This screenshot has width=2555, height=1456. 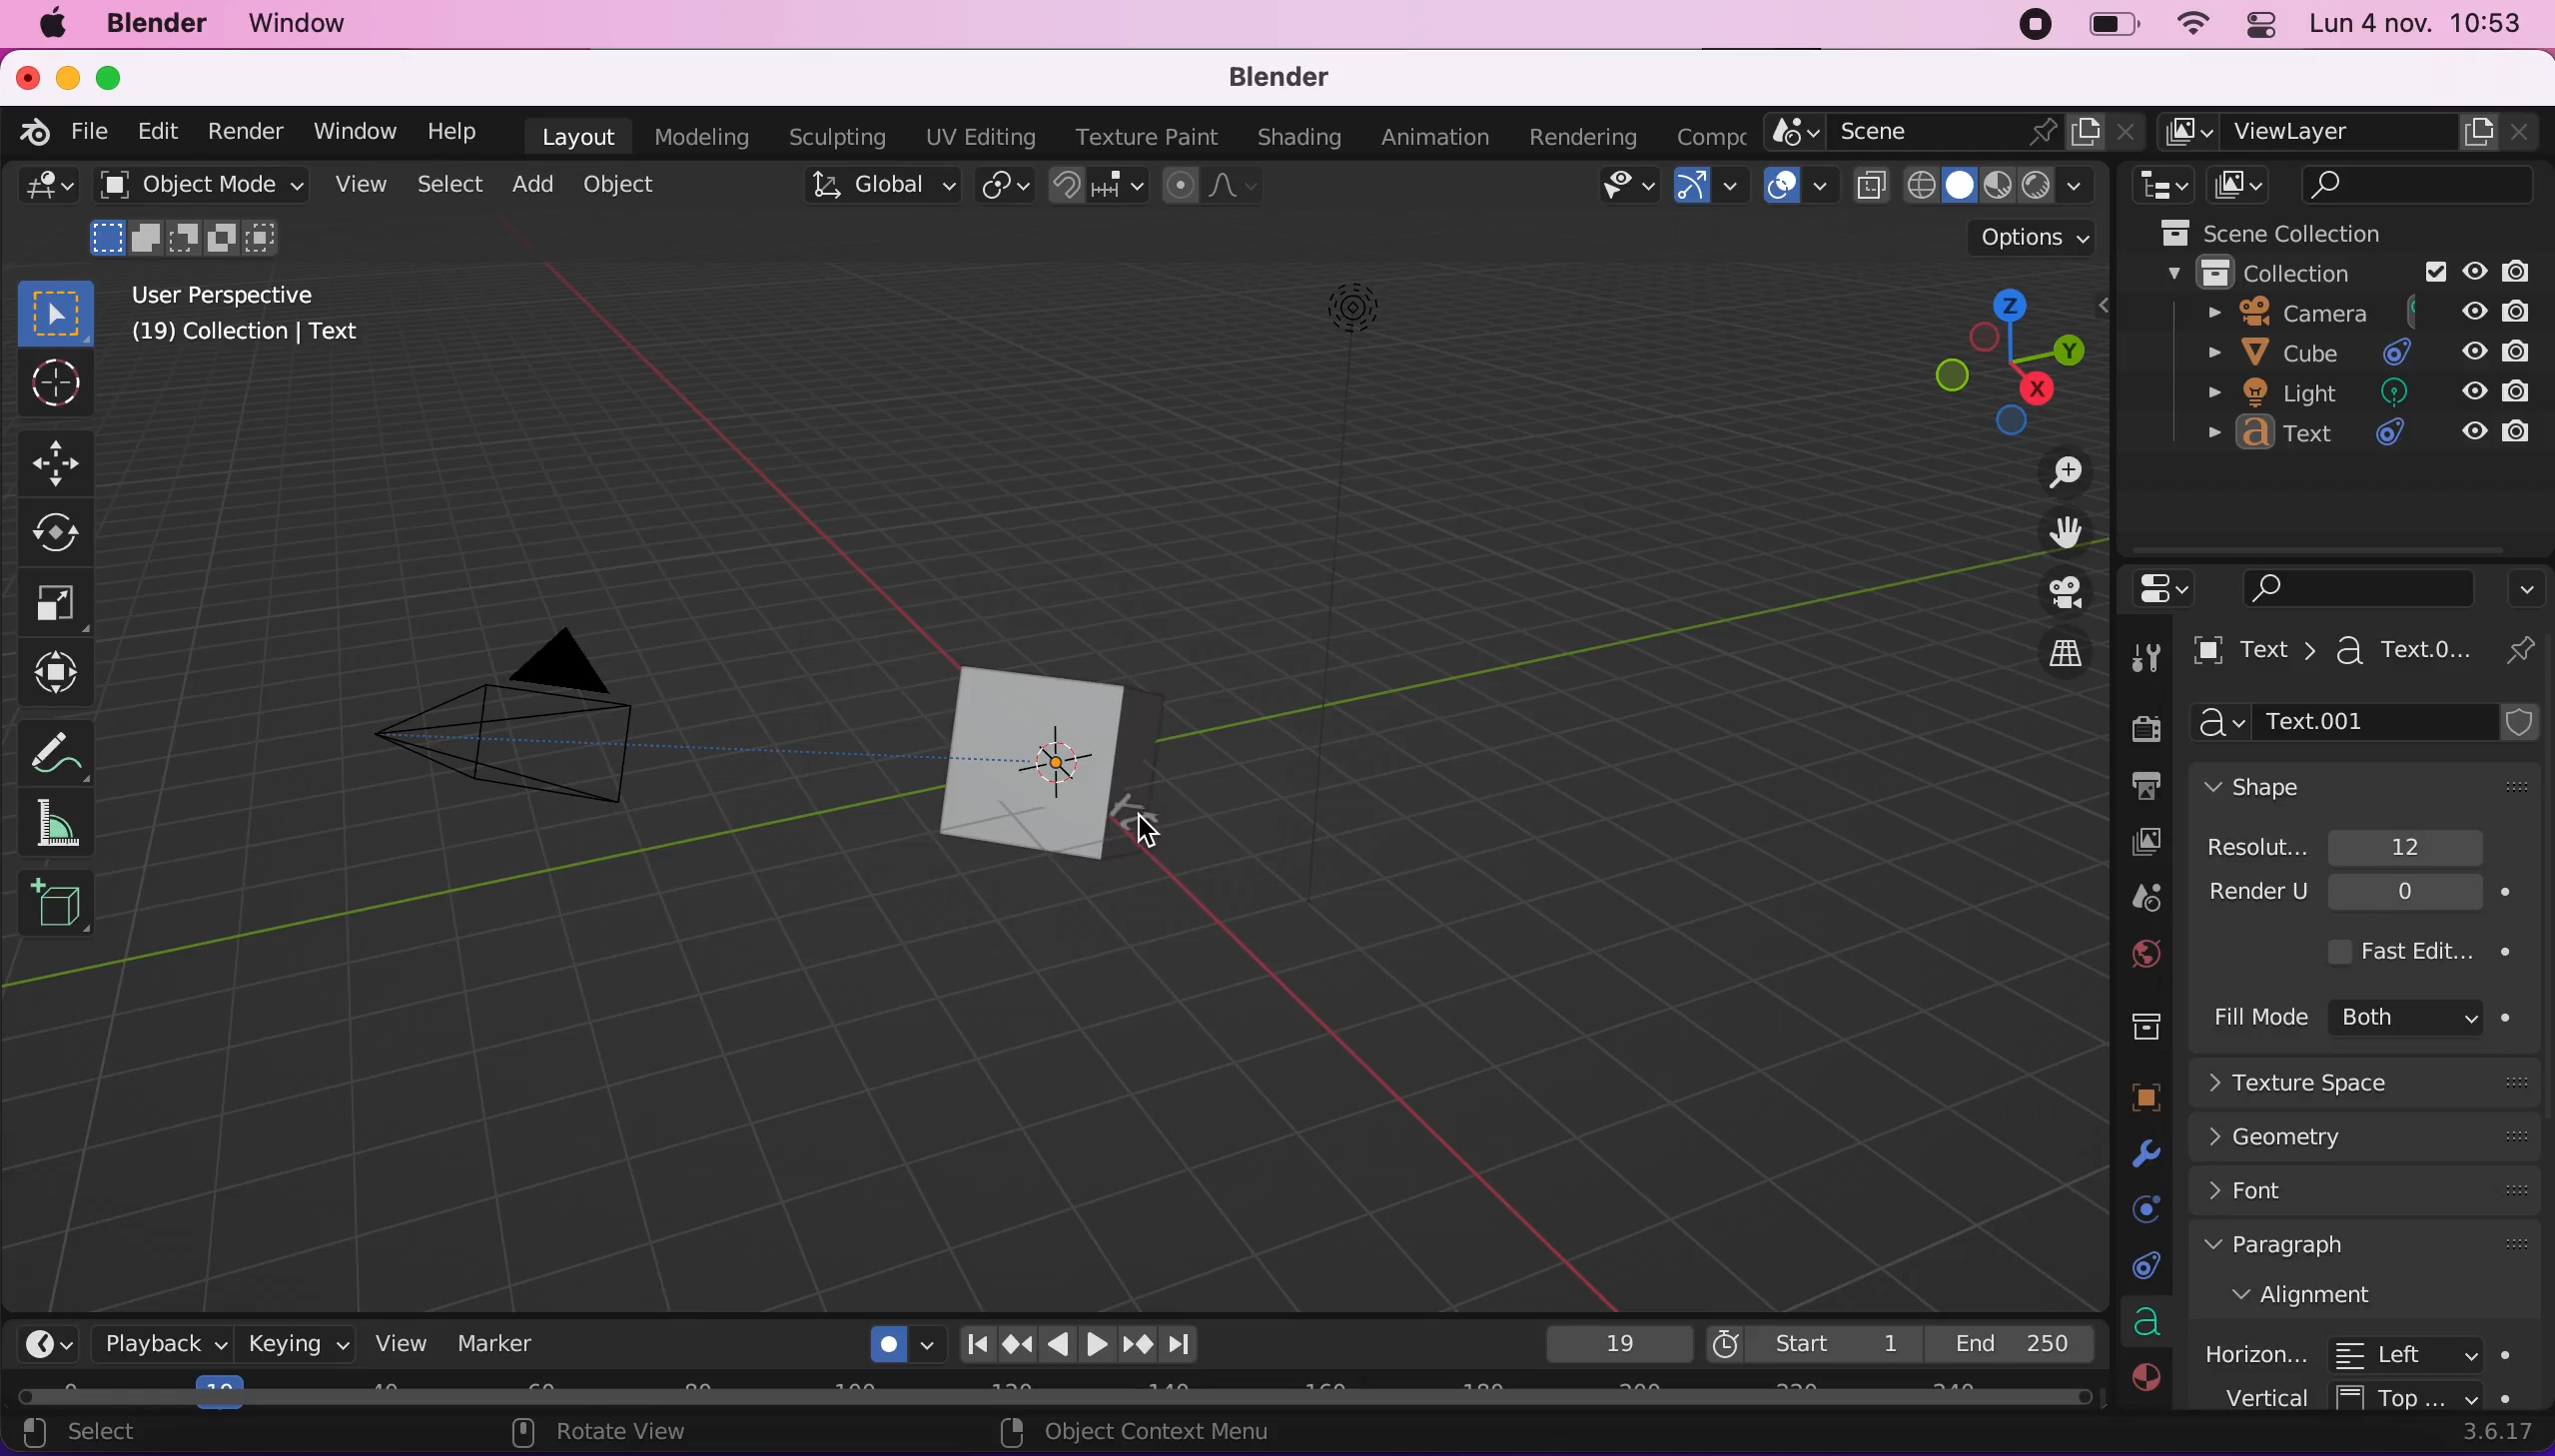 What do you see at coordinates (2370, 1351) in the screenshot?
I see `horizontal` at bounding box center [2370, 1351].